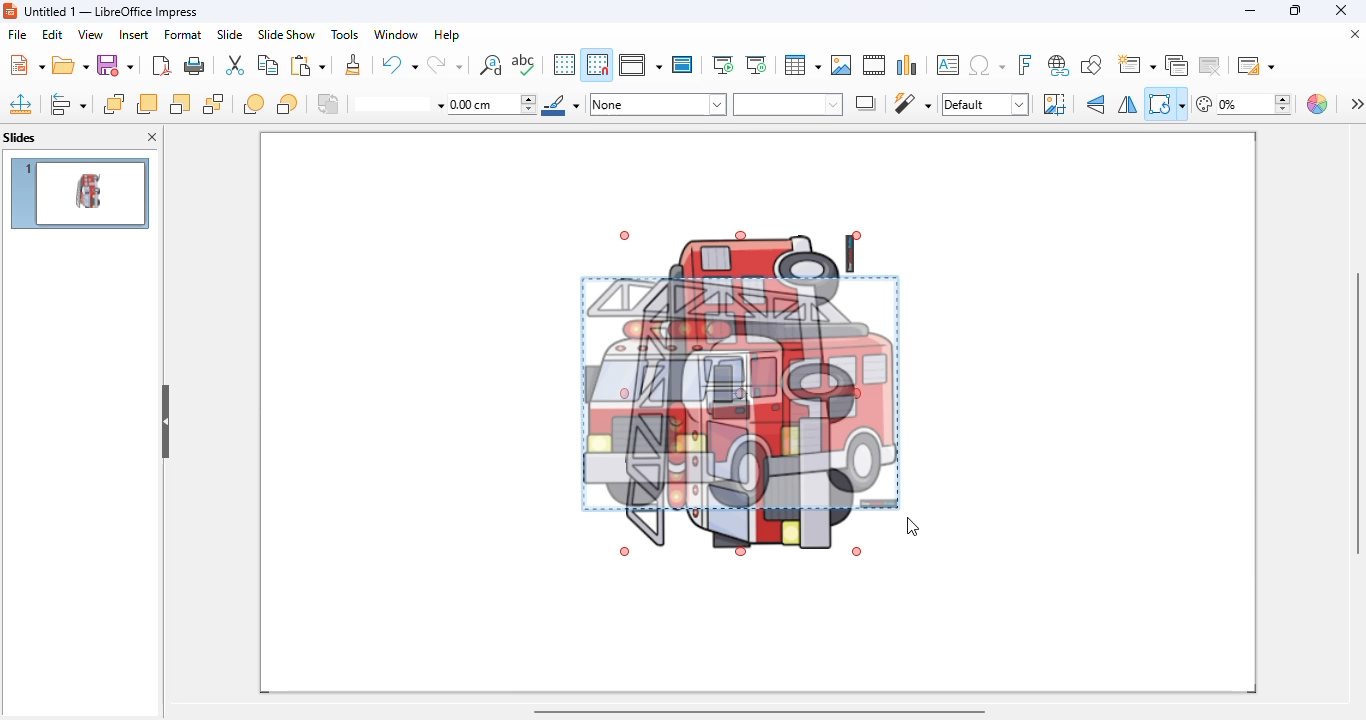  Describe the element at coordinates (397, 34) in the screenshot. I see `window` at that location.